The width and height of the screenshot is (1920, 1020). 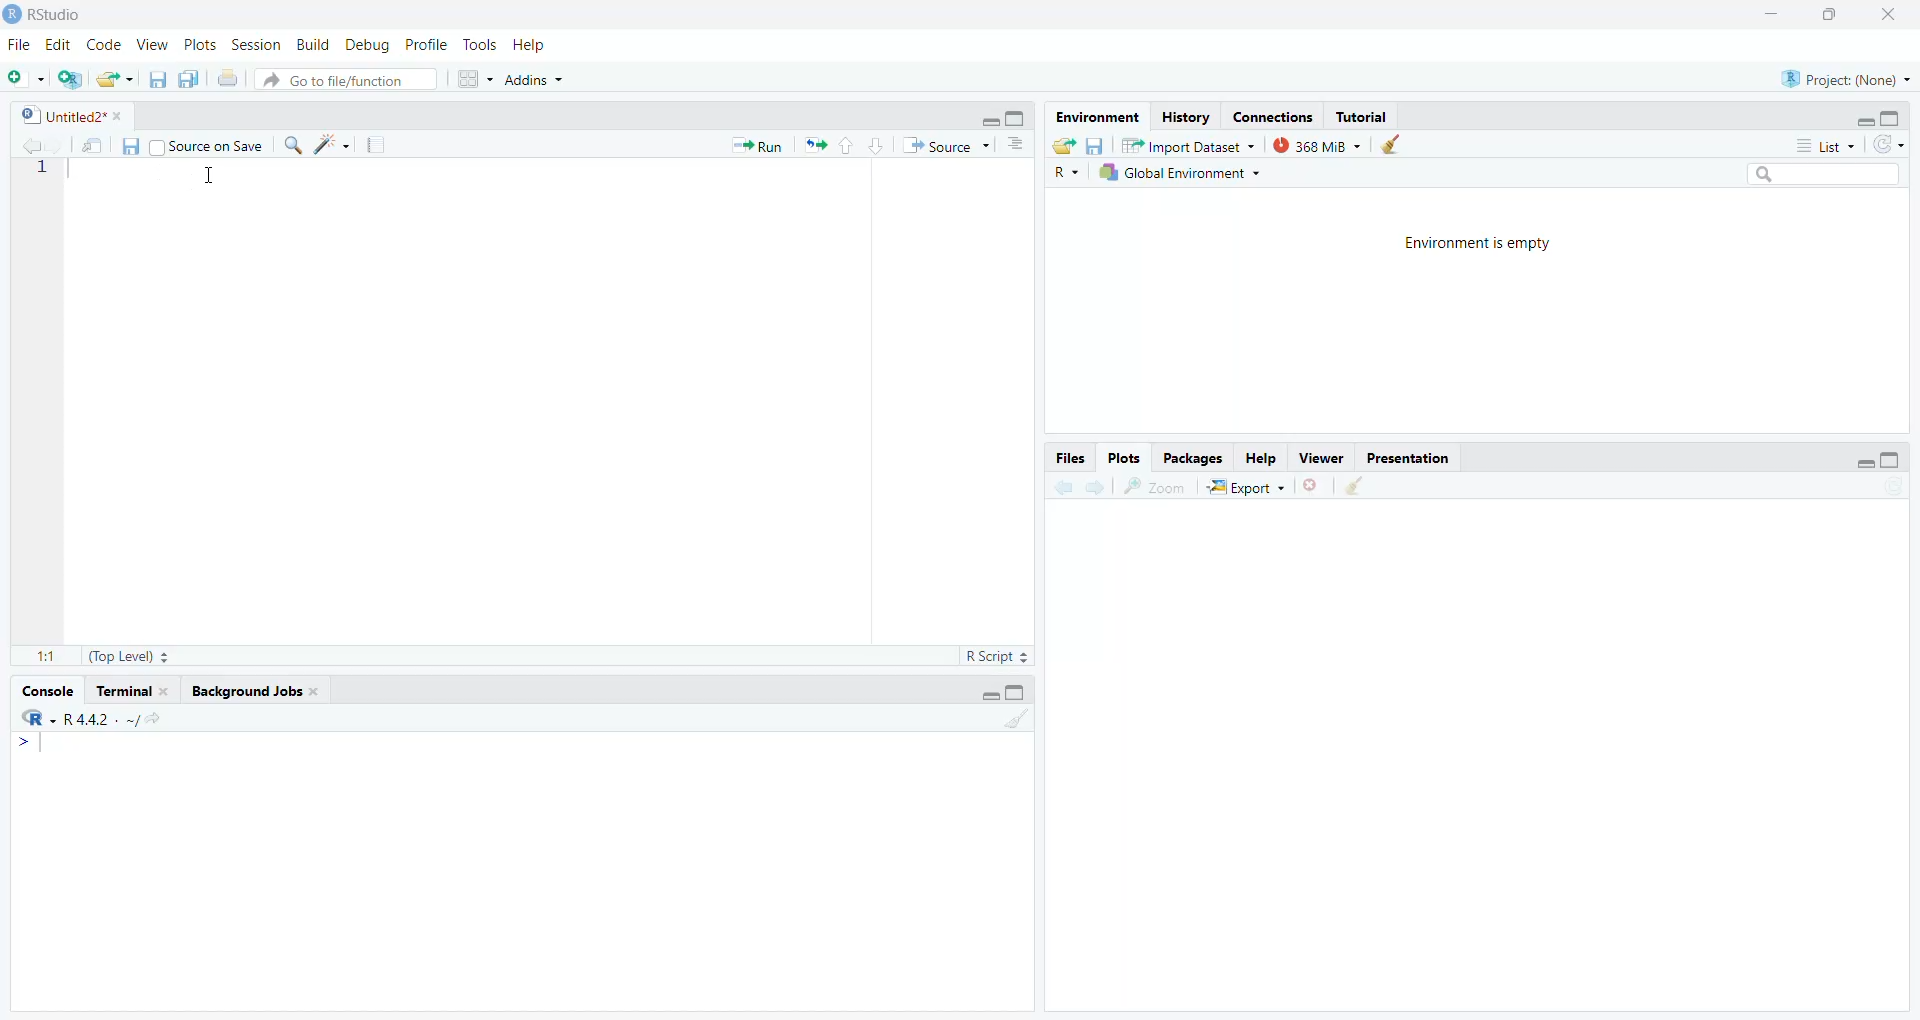 What do you see at coordinates (998, 655) in the screenshot?
I see `R Script =` at bounding box center [998, 655].